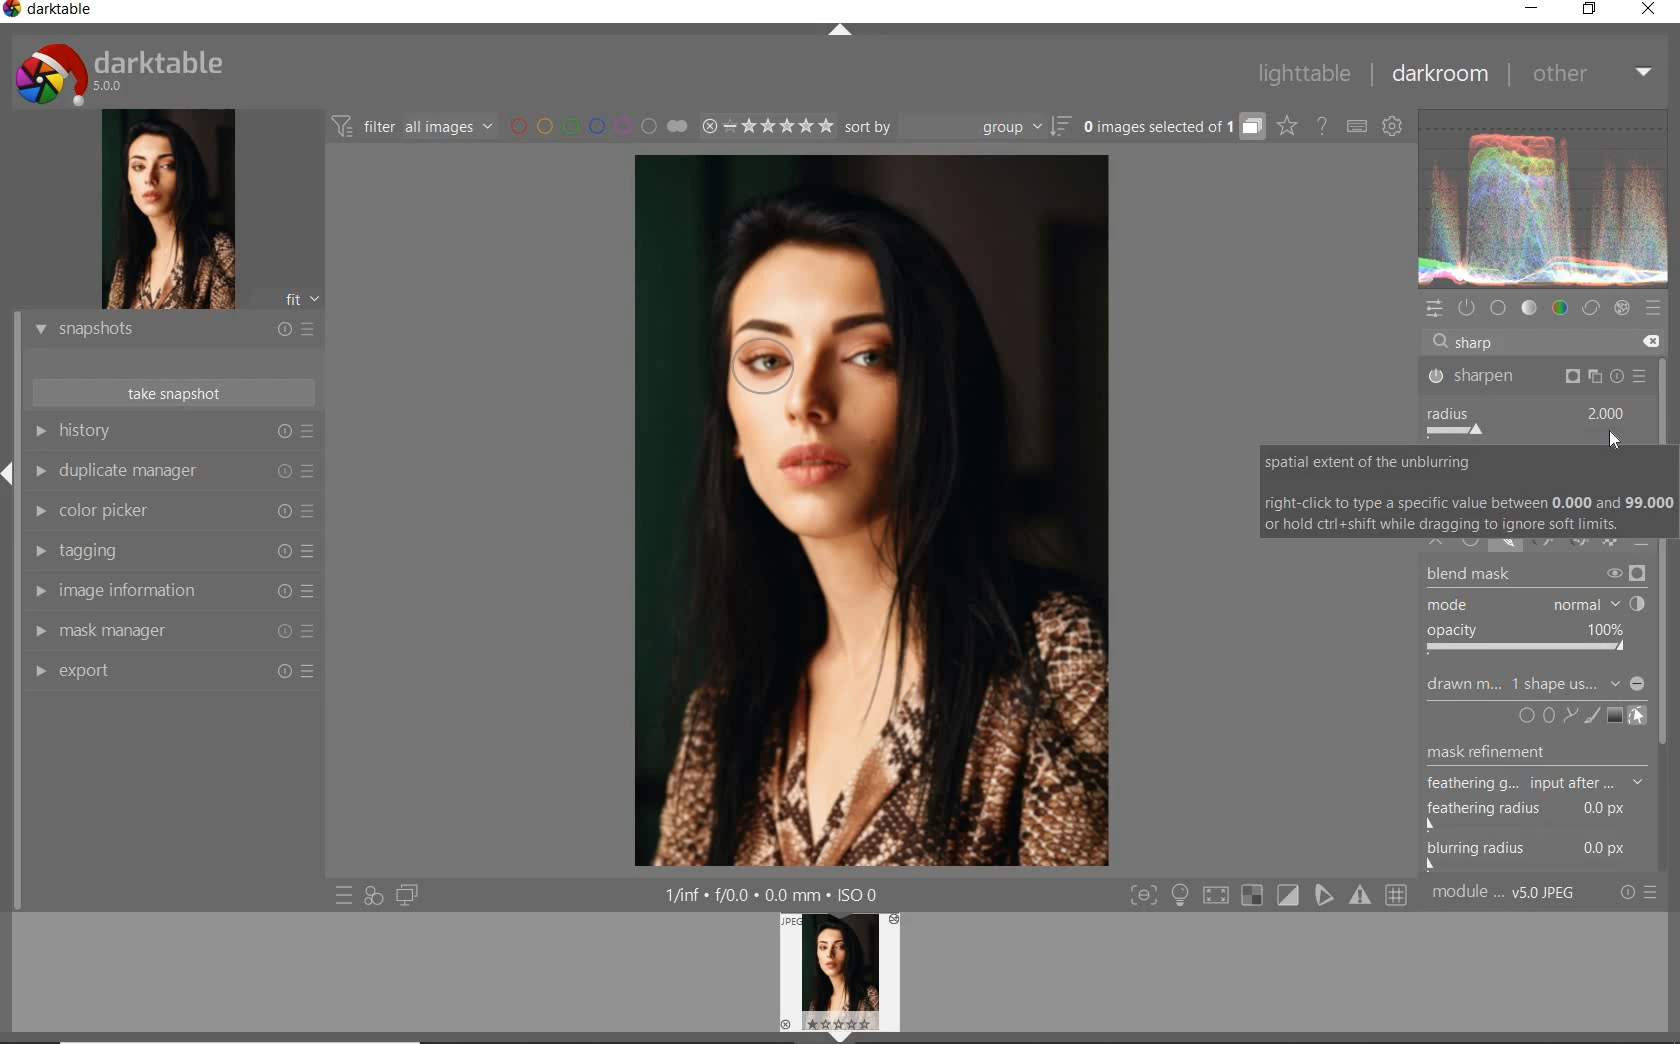 This screenshot has height=1044, width=1680. What do you see at coordinates (842, 31) in the screenshot?
I see `expand/collapse` at bounding box center [842, 31].